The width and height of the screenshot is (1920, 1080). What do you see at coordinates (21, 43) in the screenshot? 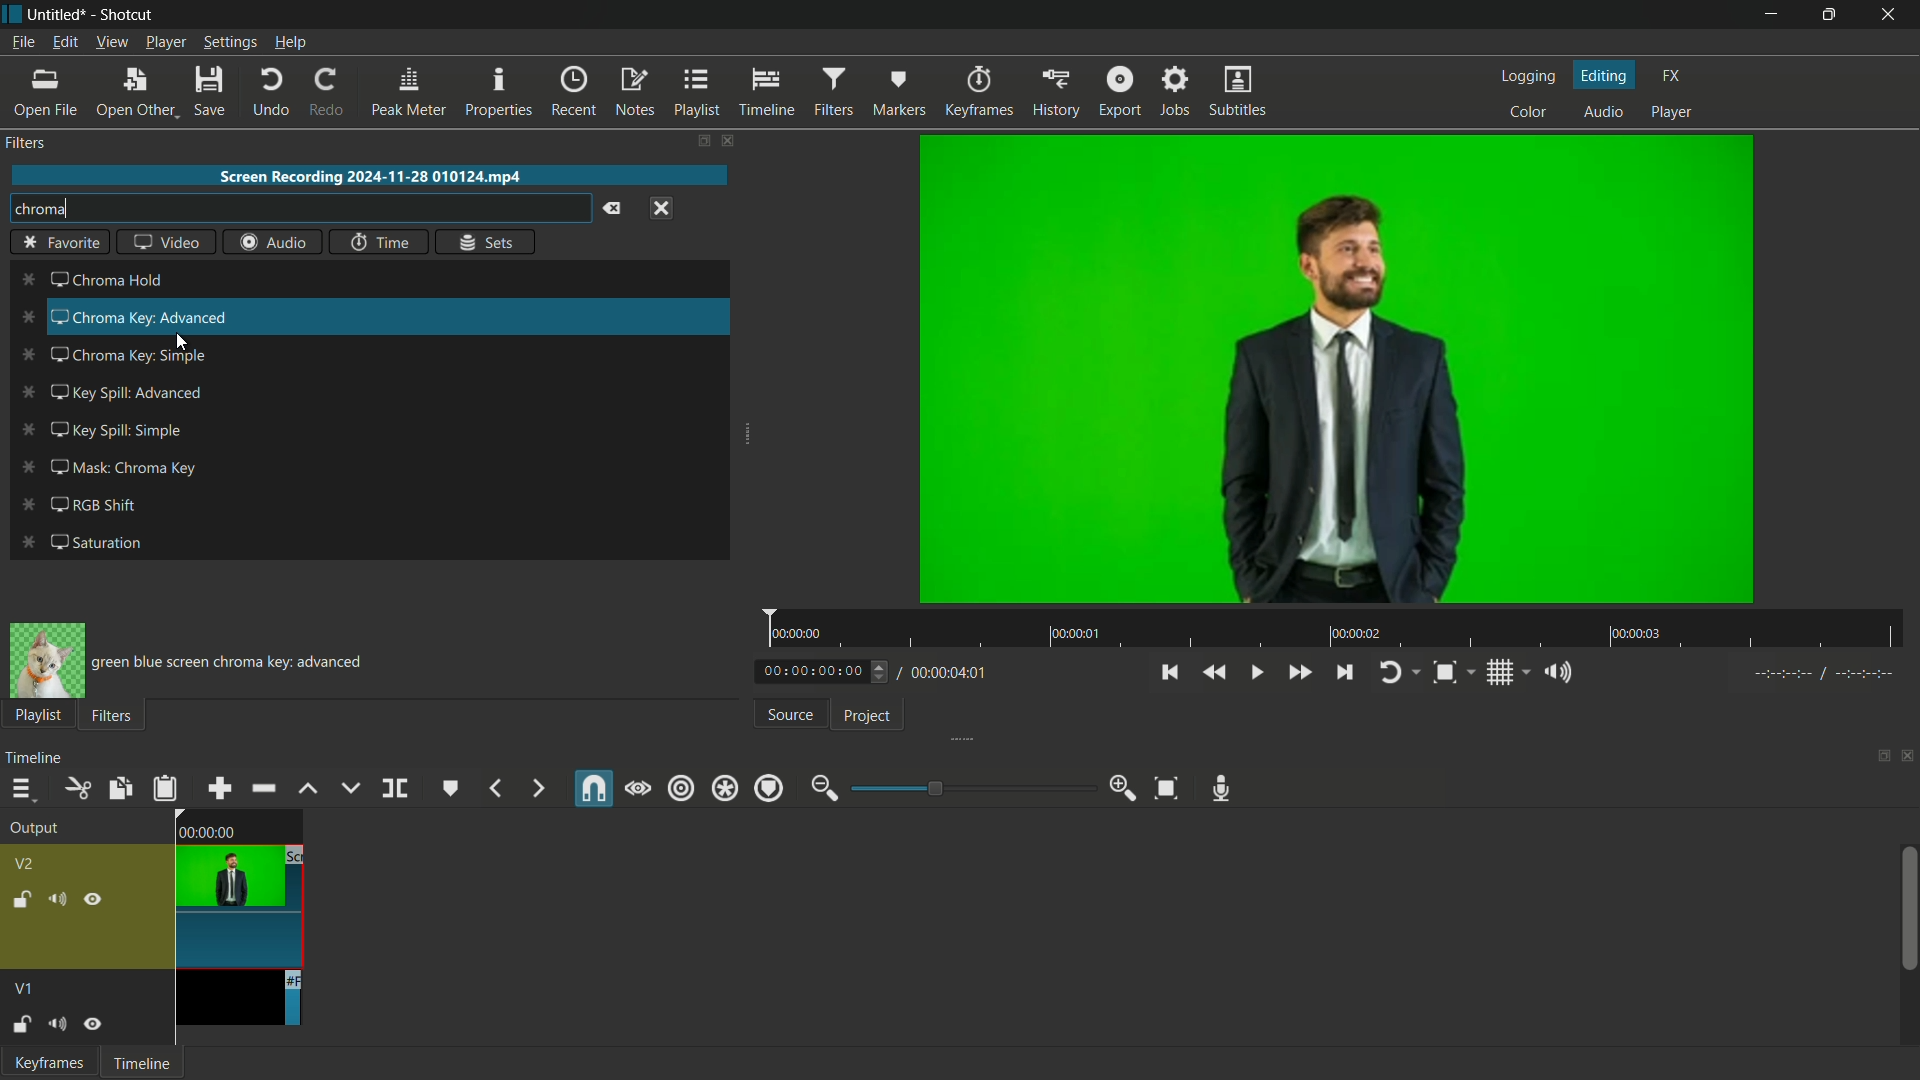
I see `file menu` at bounding box center [21, 43].